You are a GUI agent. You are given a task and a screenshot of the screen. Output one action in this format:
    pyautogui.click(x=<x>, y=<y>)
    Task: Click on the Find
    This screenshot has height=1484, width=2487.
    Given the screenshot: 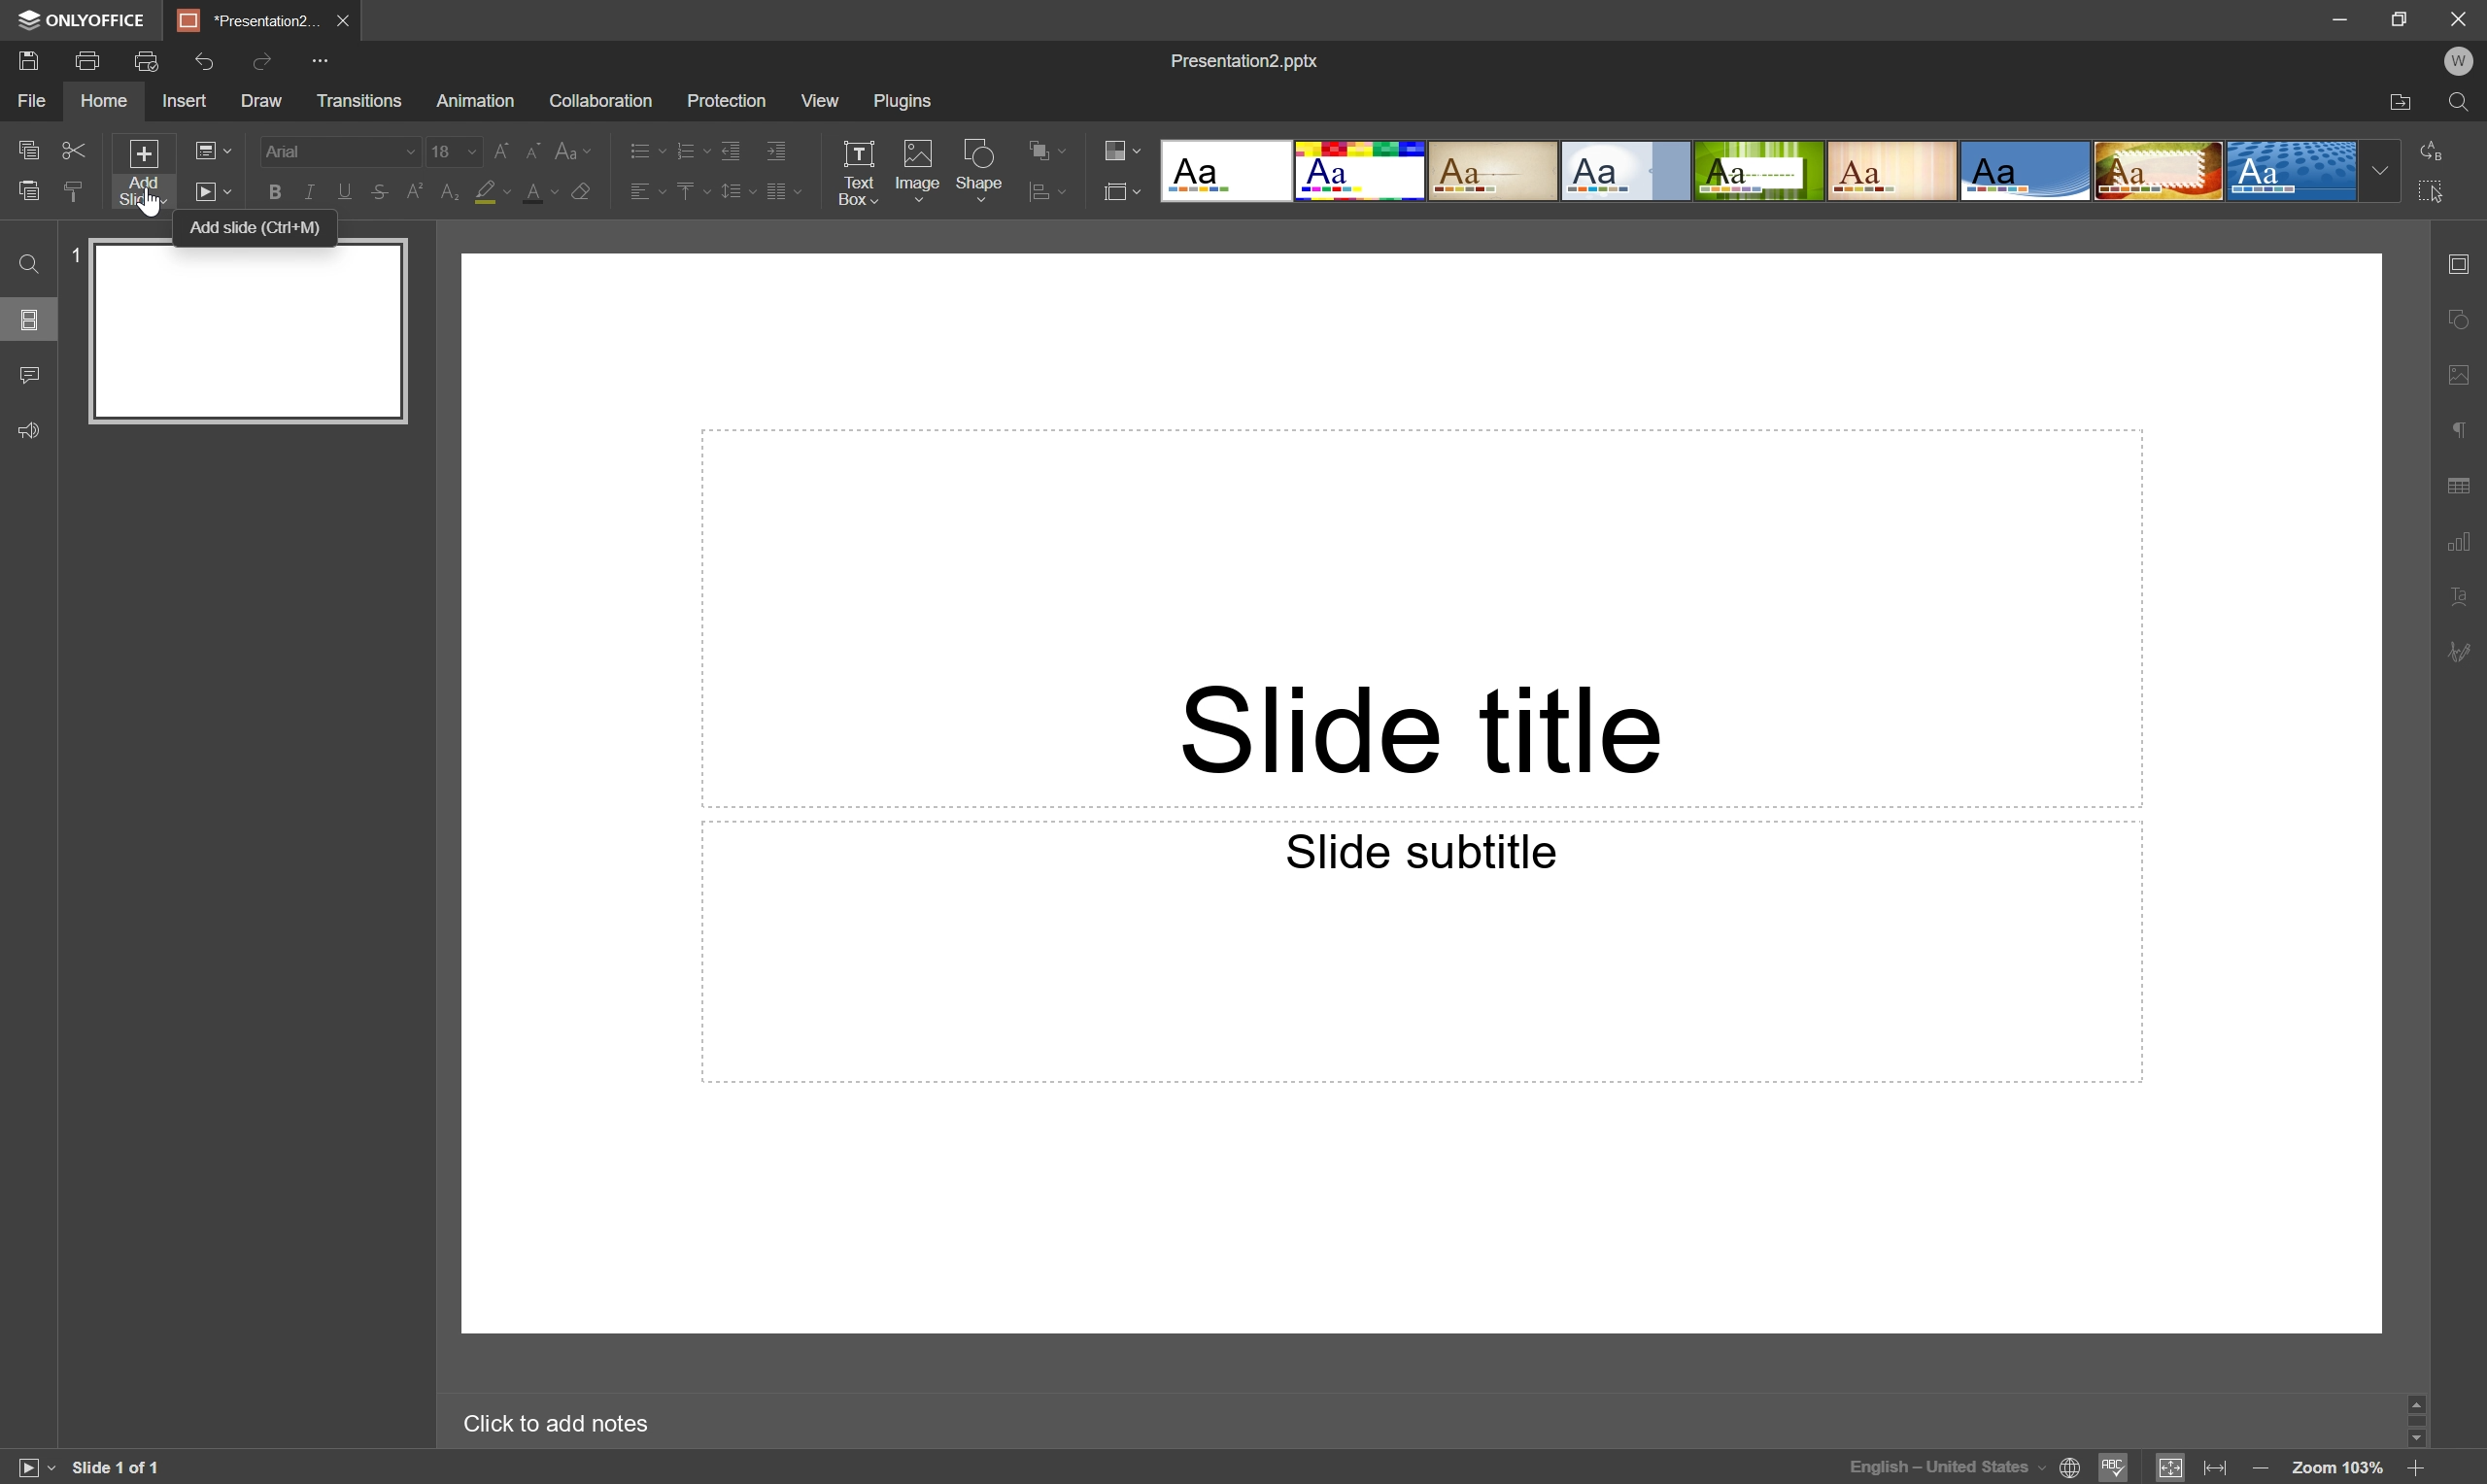 What is the action you would take?
    pyautogui.click(x=27, y=265)
    